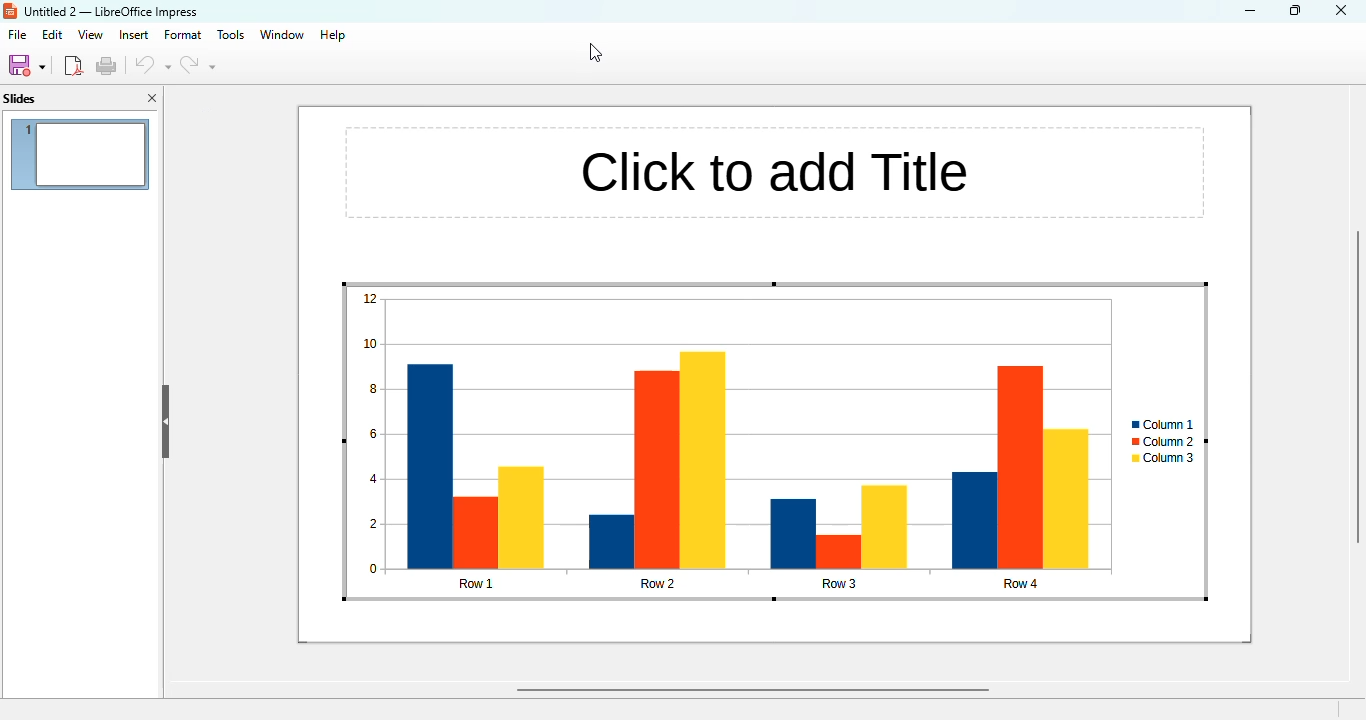  I want to click on close pane, so click(155, 98).